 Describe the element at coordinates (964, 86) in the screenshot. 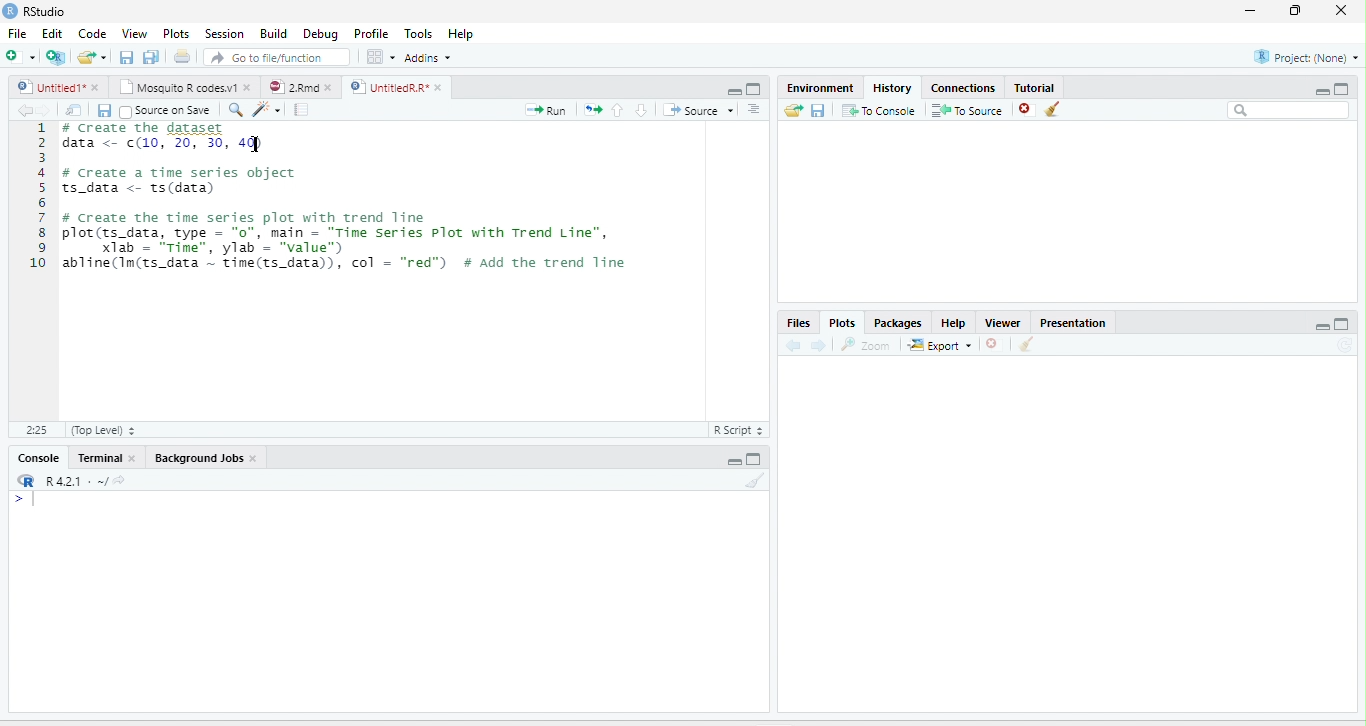

I see `Connections` at that location.